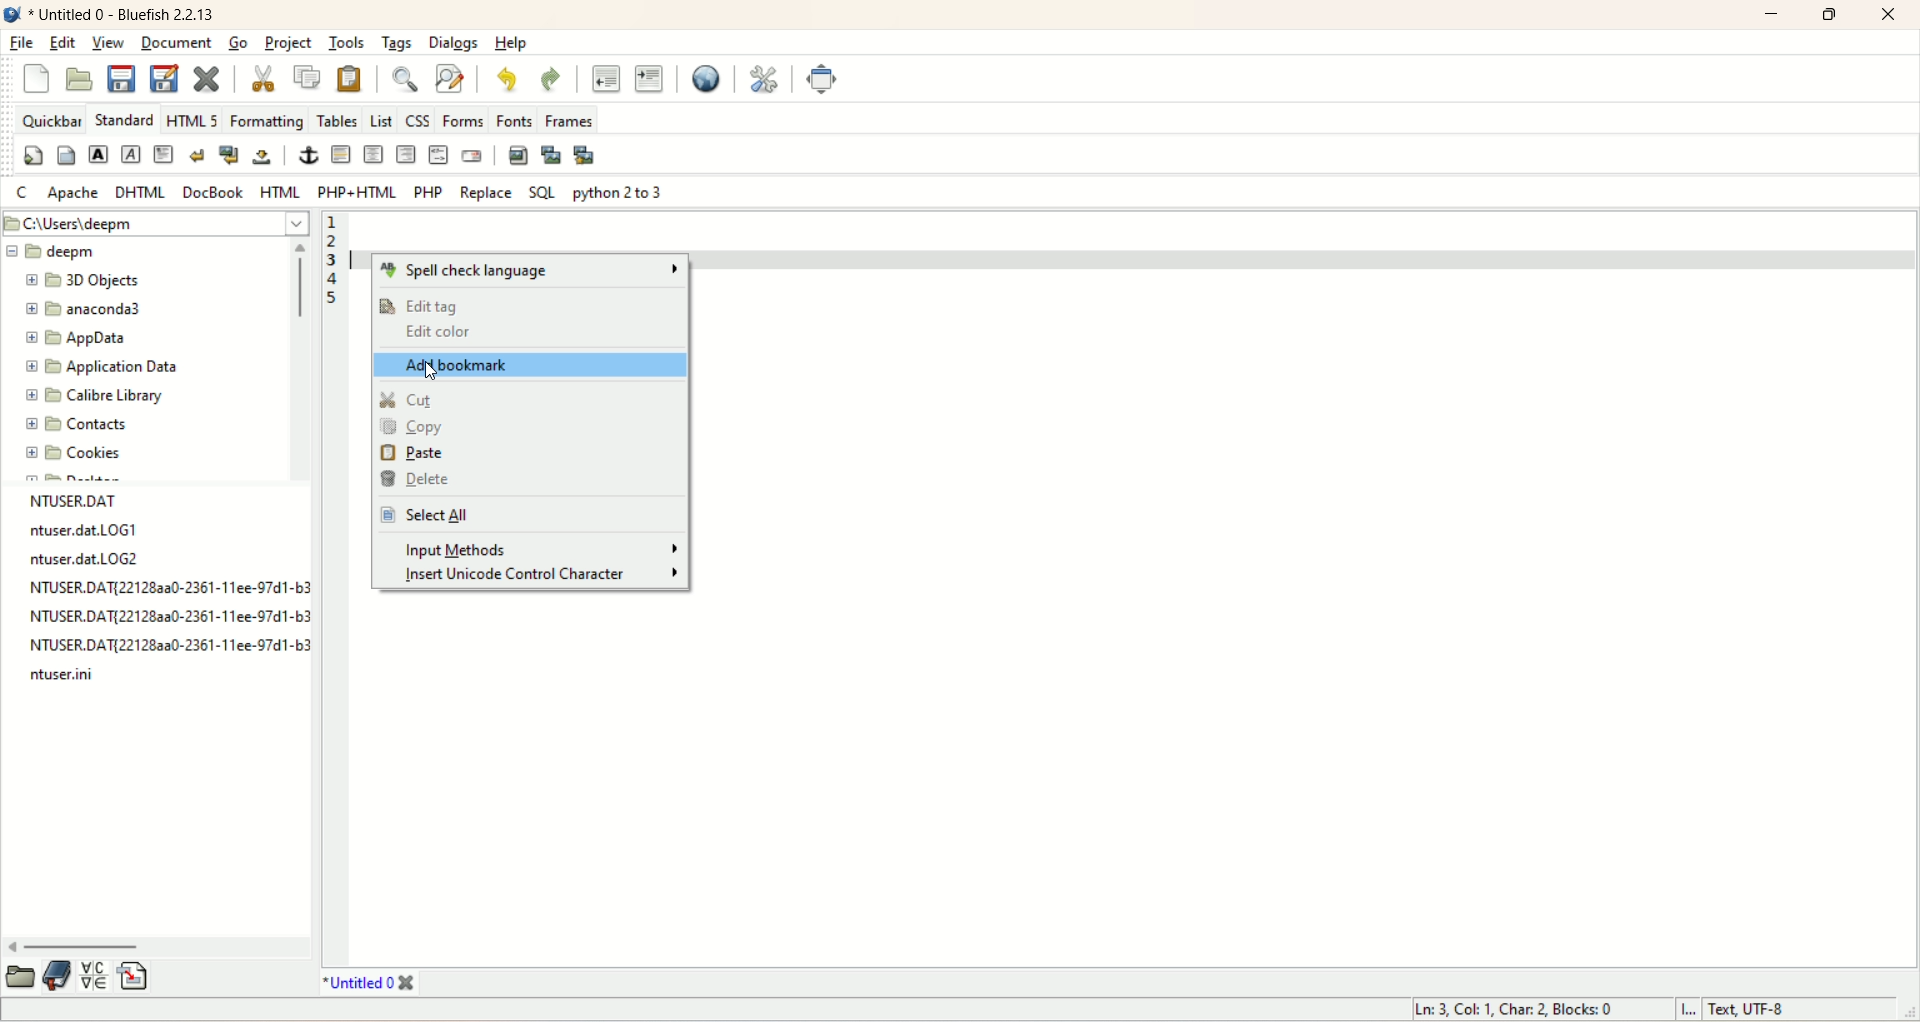 Image resolution: width=1920 pixels, height=1022 pixels. Describe the element at coordinates (198, 154) in the screenshot. I see `break` at that location.